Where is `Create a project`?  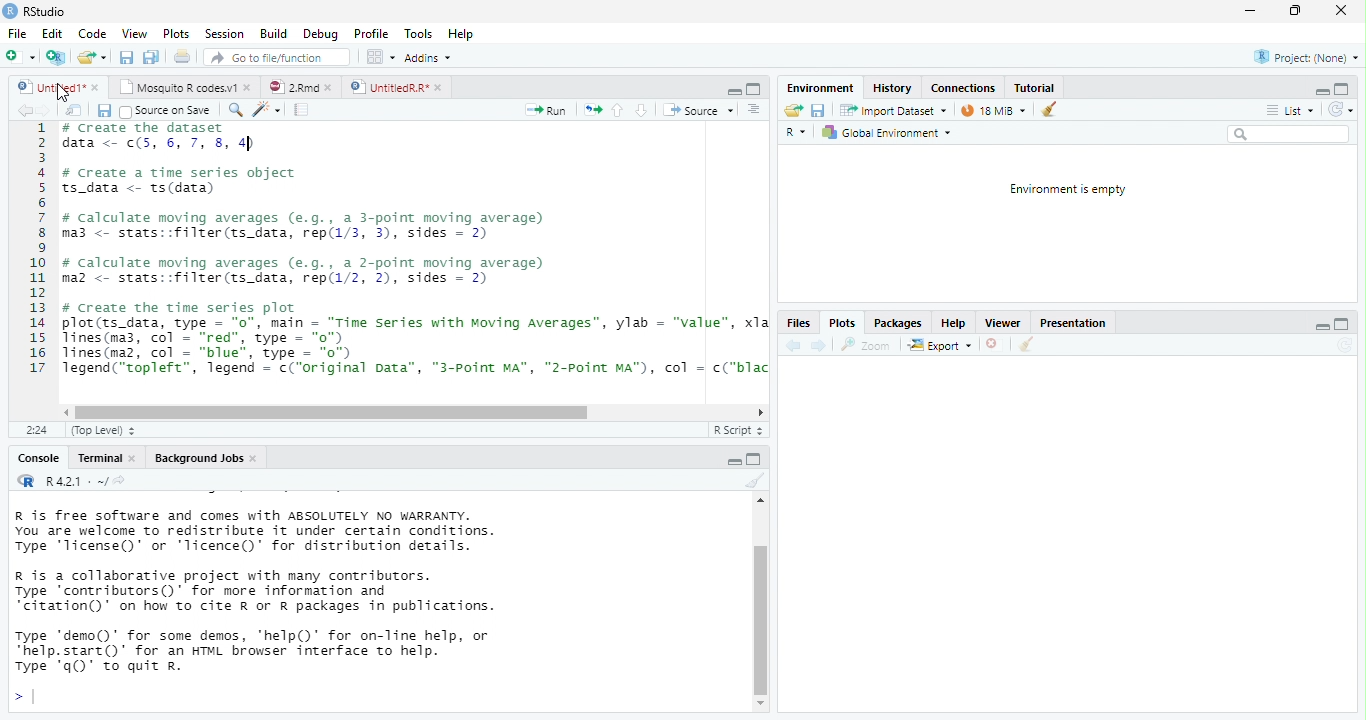
Create a project is located at coordinates (55, 57).